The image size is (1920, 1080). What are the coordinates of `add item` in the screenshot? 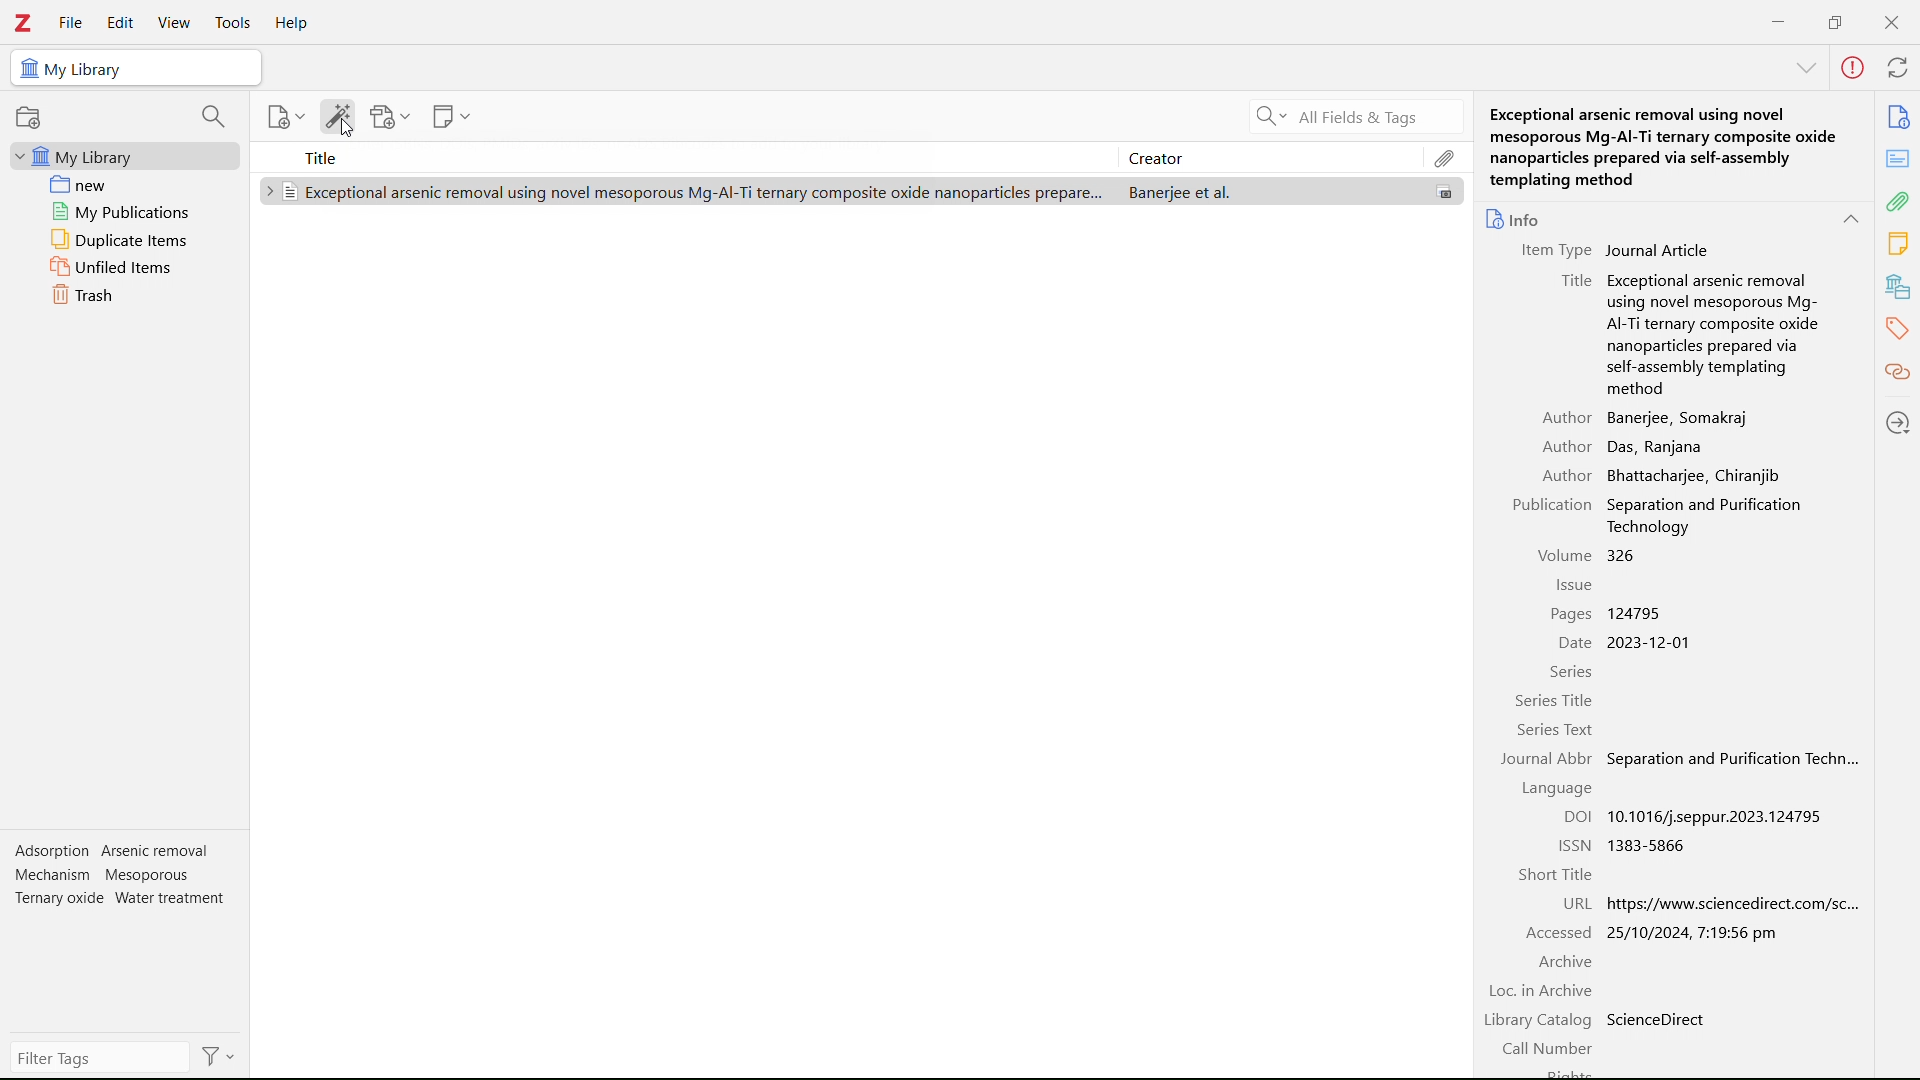 It's located at (288, 117).